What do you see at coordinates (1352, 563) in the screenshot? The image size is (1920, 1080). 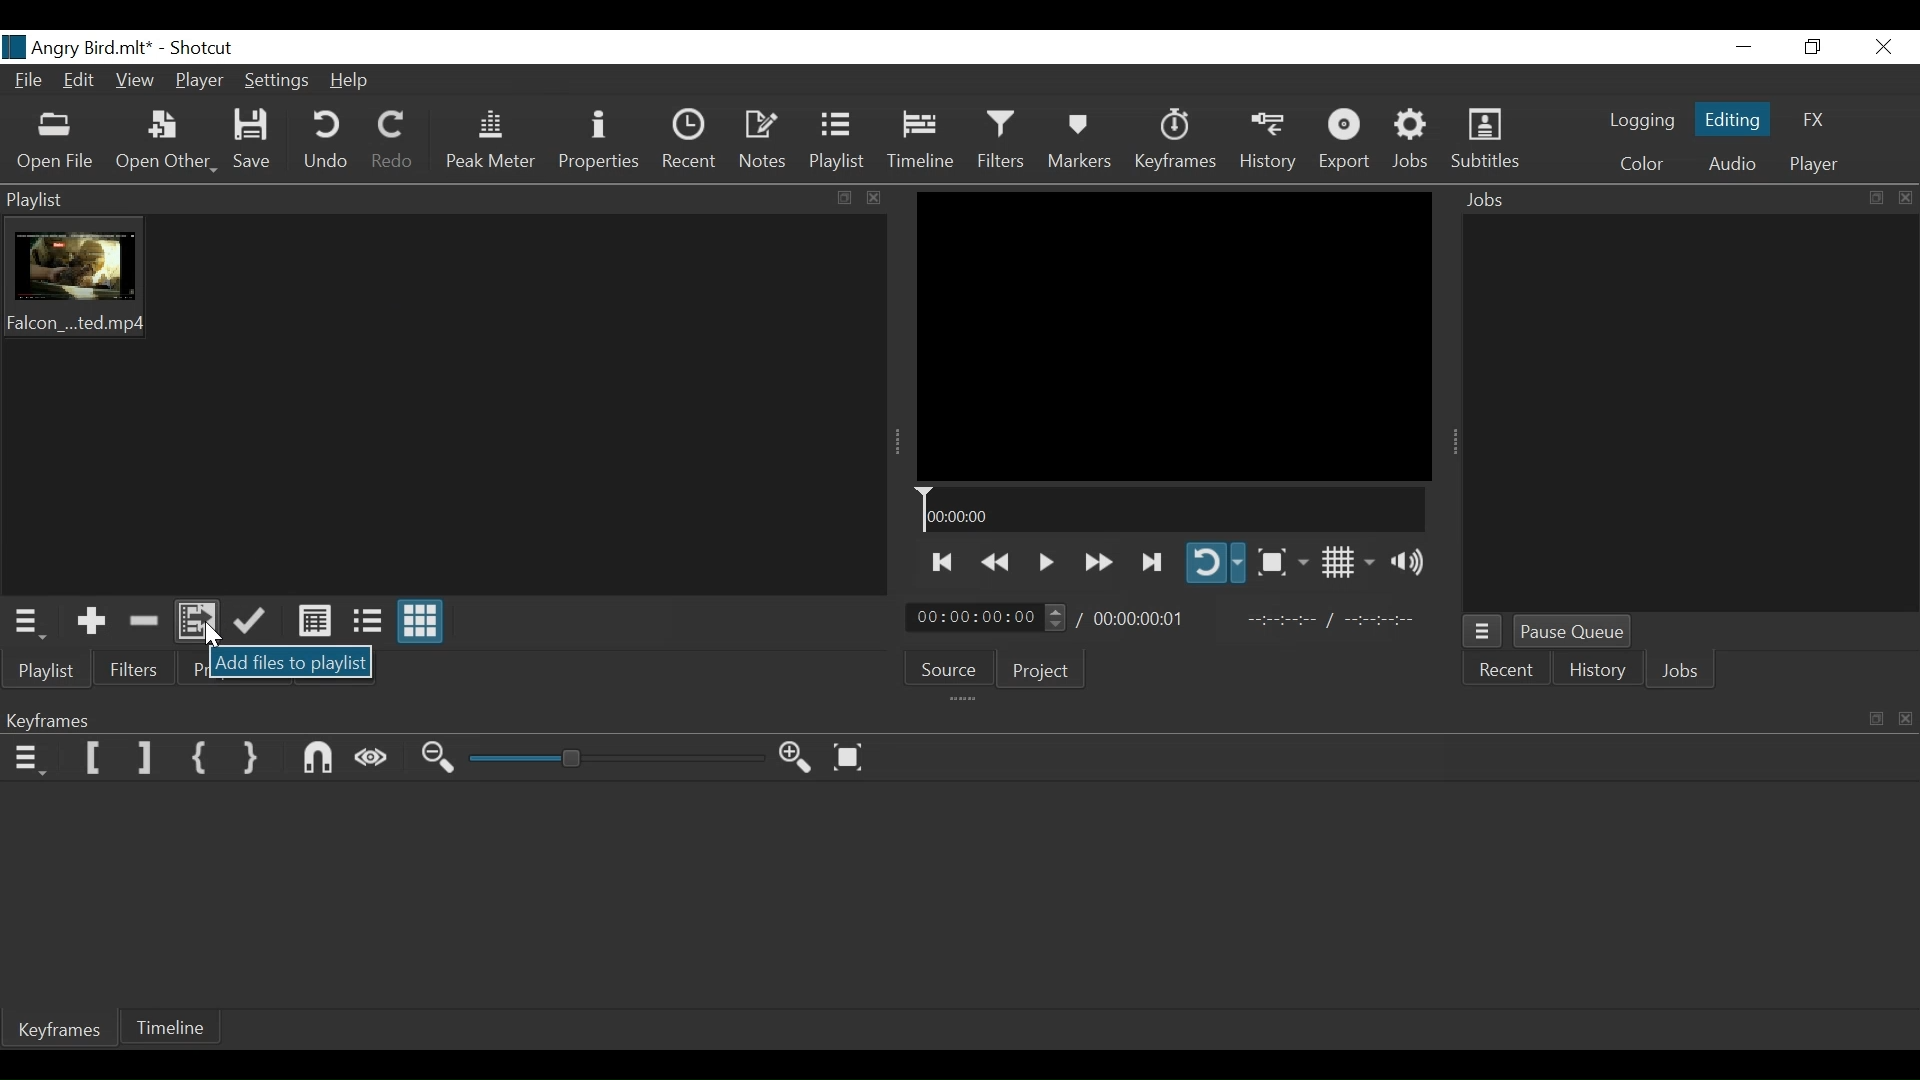 I see `Toggle display grid on player` at bounding box center [1352, 563].